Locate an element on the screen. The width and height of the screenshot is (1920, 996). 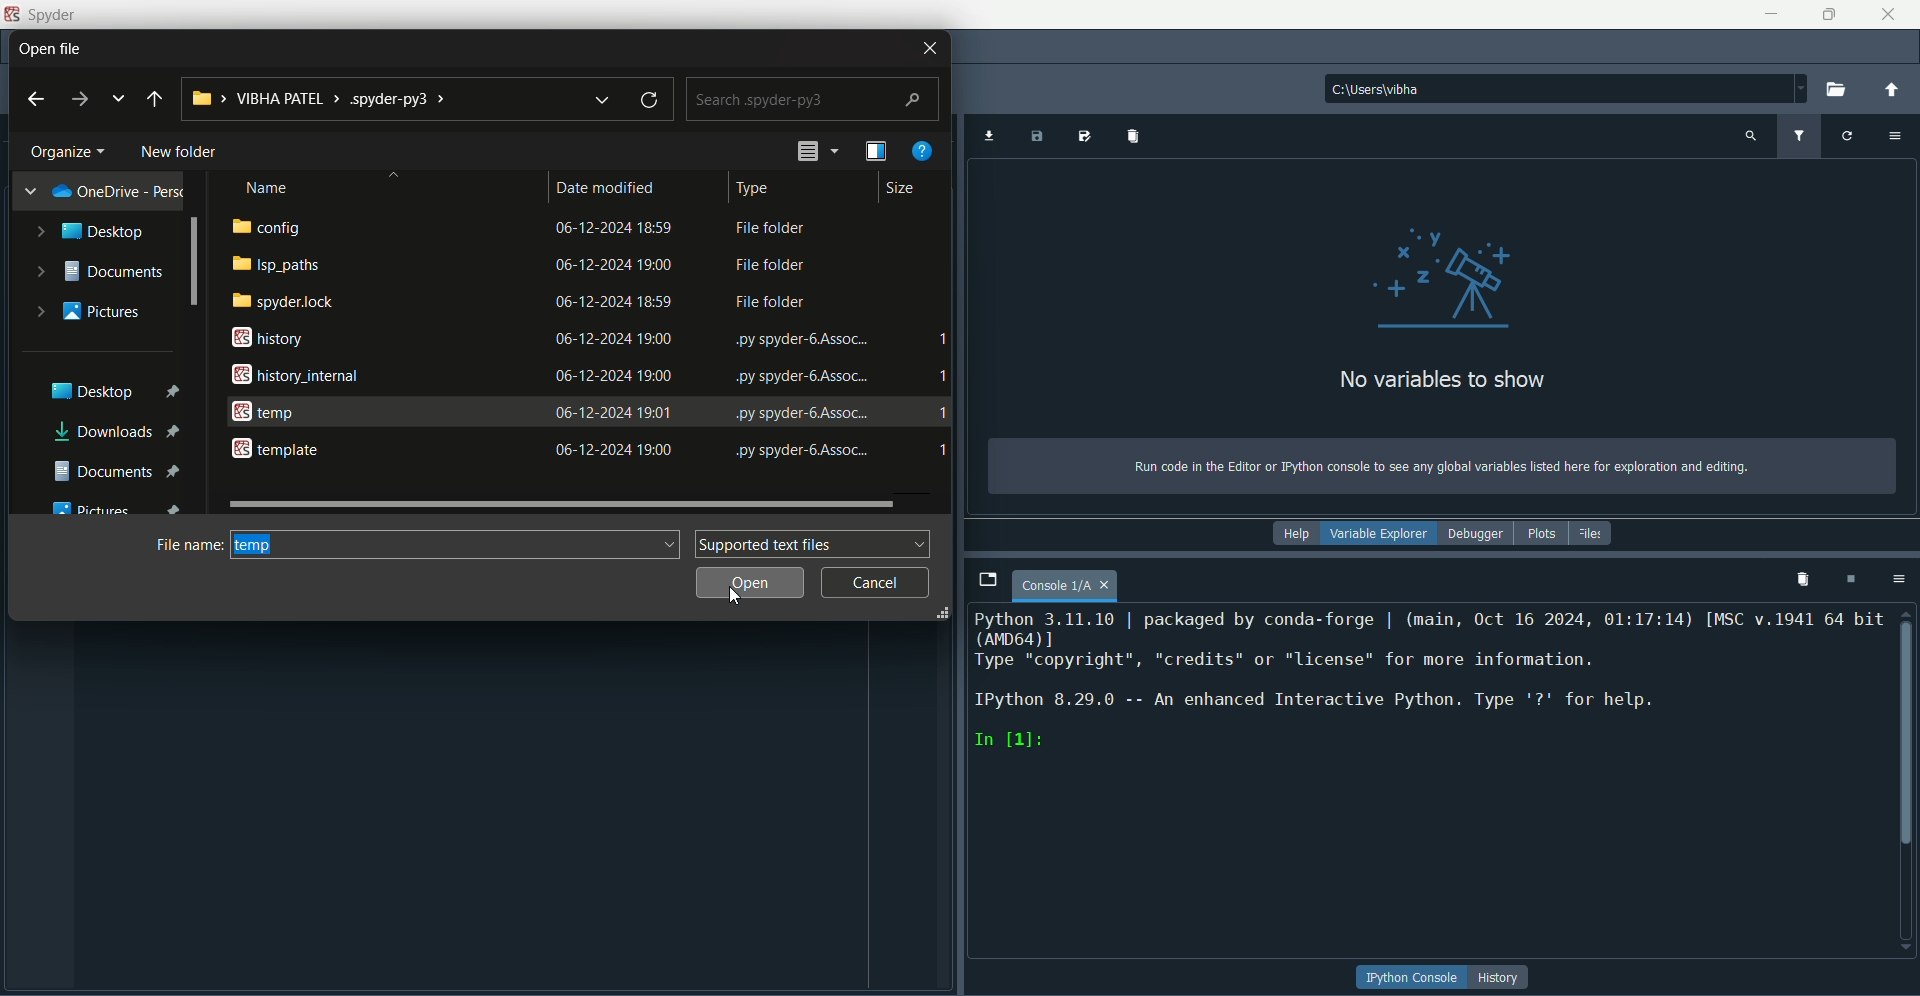
remove is located at coordinates (1804, 580).